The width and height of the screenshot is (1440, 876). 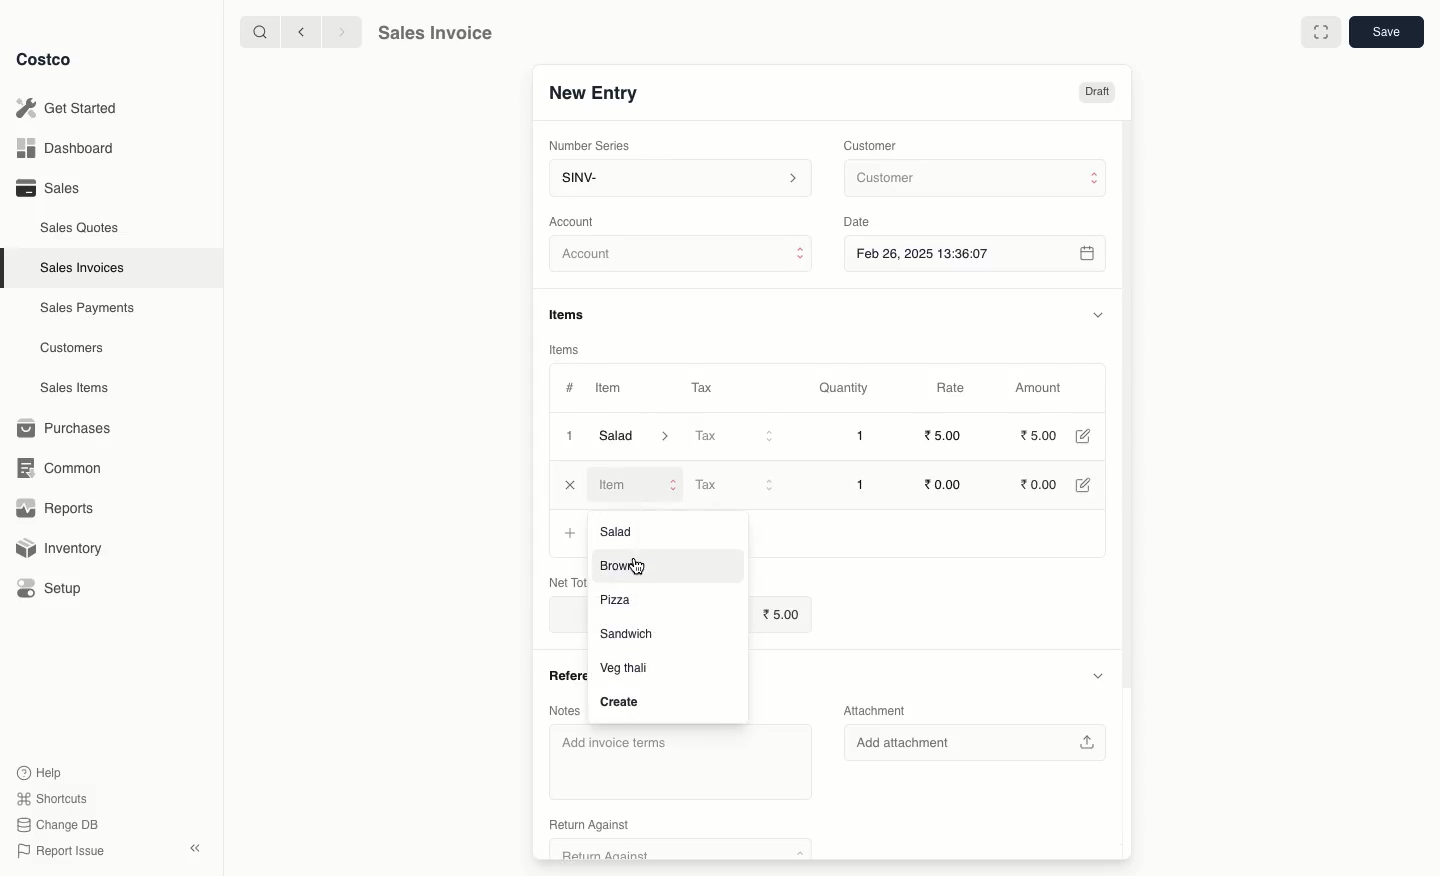 I want to click on Sales, so click(x=47, y=188).